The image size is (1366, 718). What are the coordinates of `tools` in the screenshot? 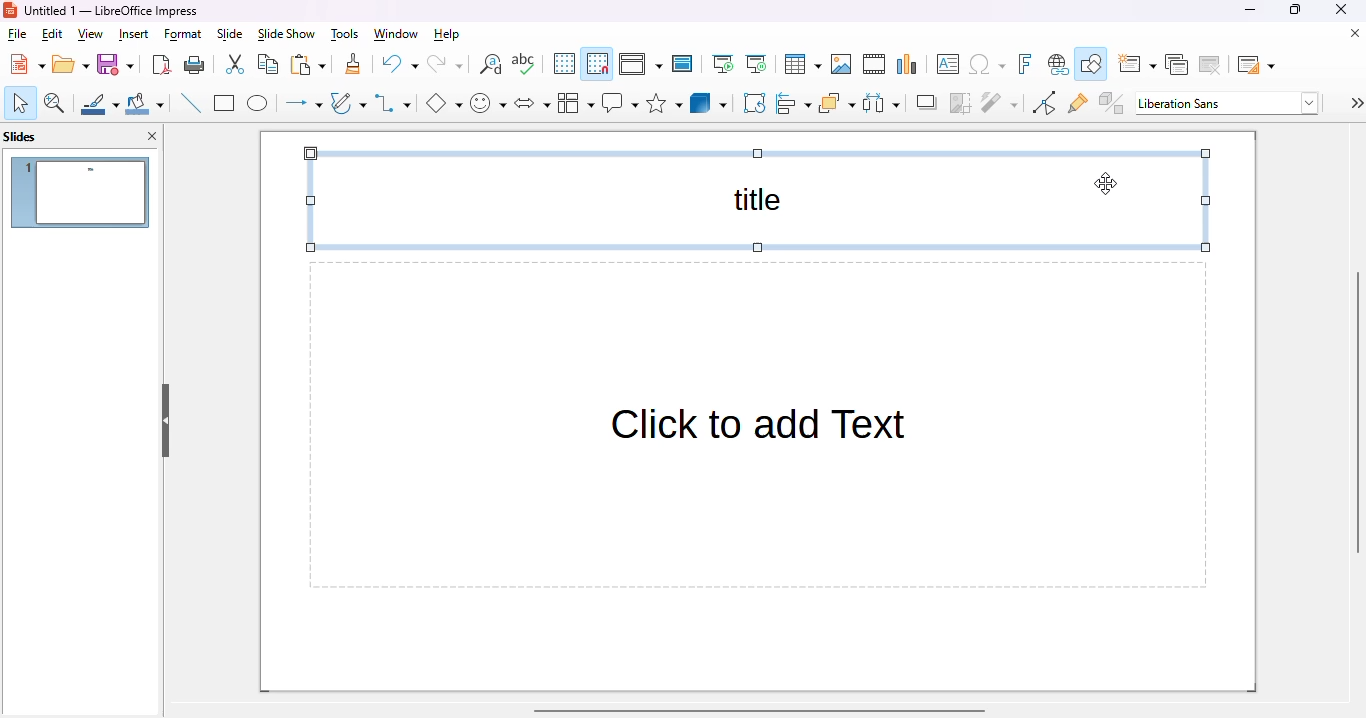 It's located at (345, 35).